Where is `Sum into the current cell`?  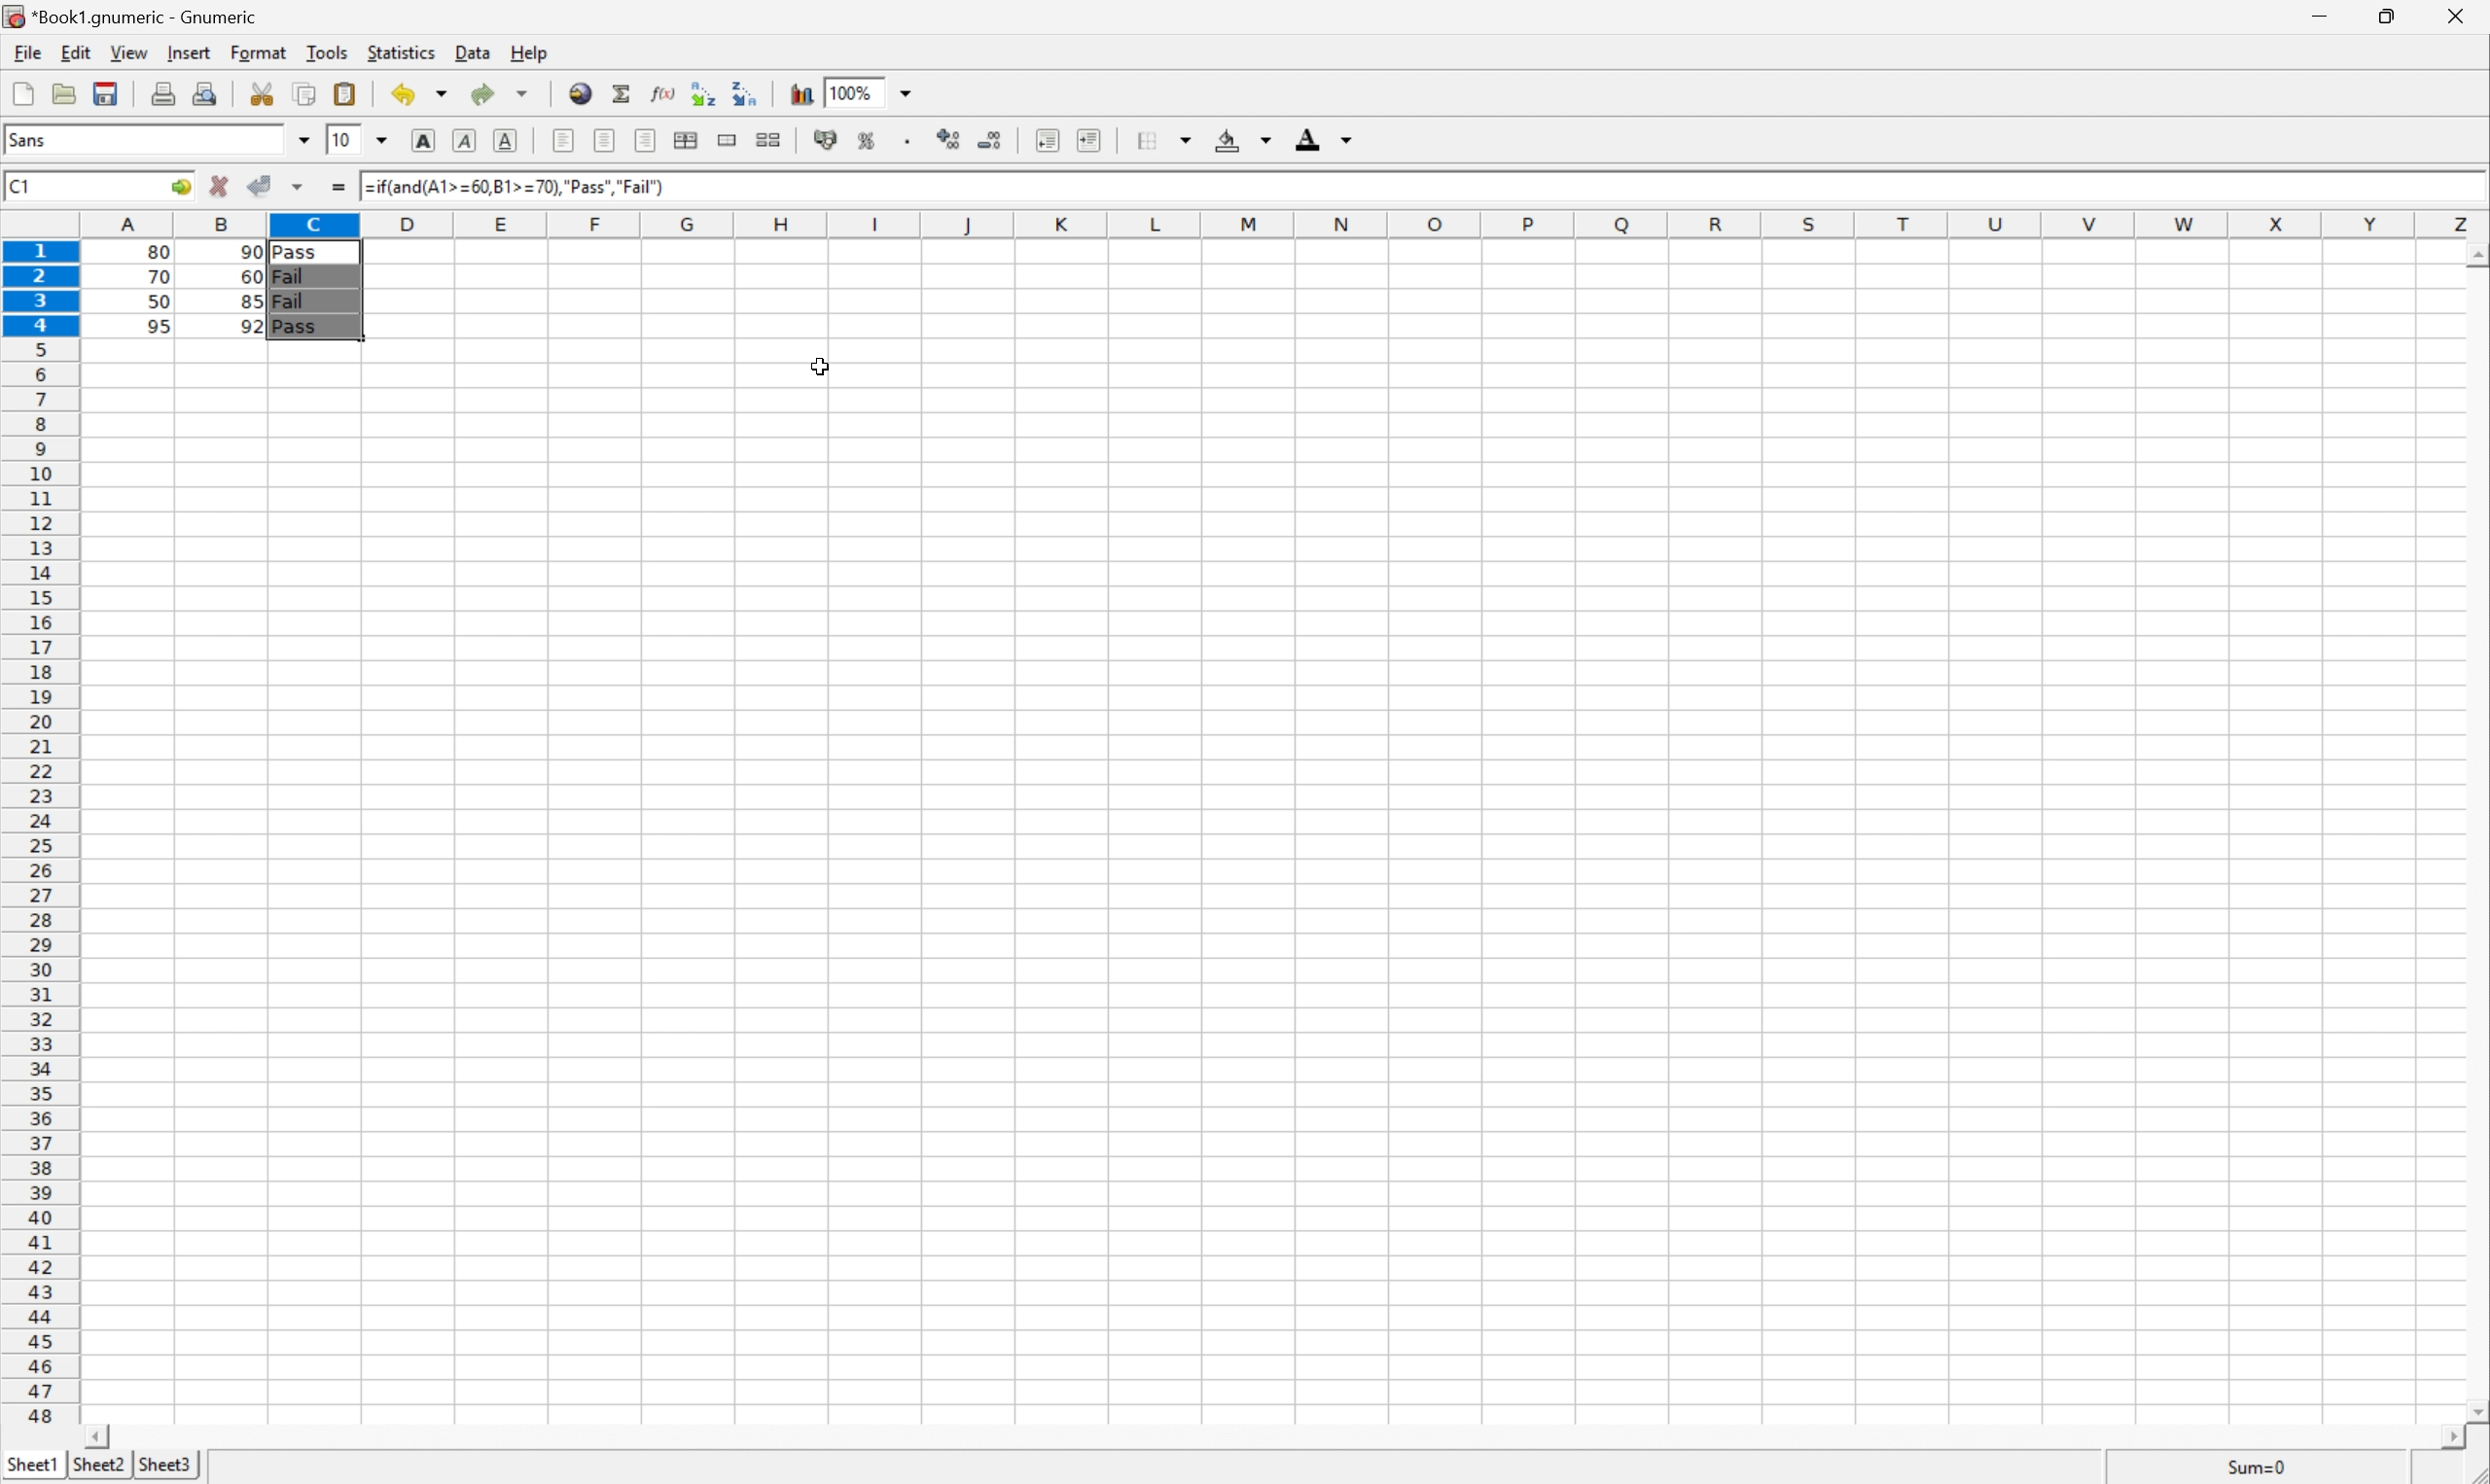
Sum into the current cell is located at coordinates (621, 92).